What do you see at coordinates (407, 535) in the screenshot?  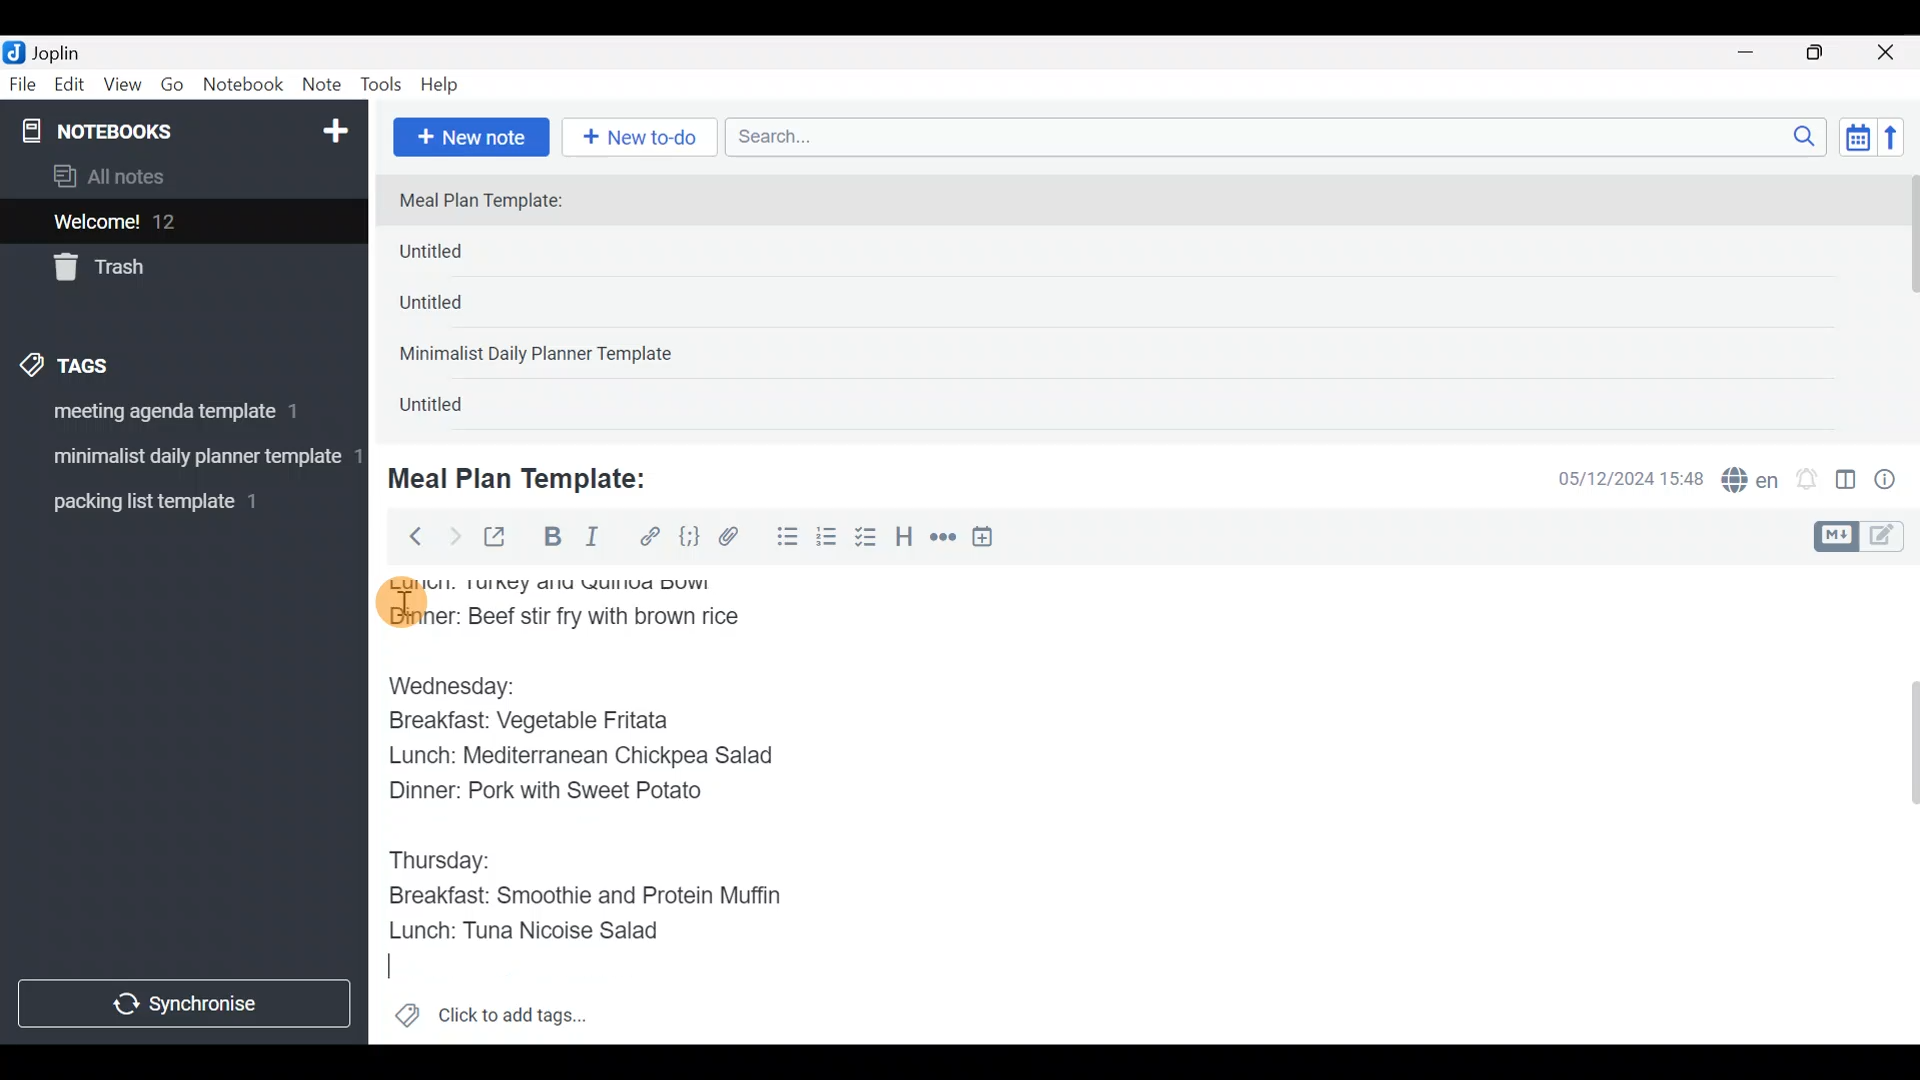 I see `Back` at bounding box center [407, 535].